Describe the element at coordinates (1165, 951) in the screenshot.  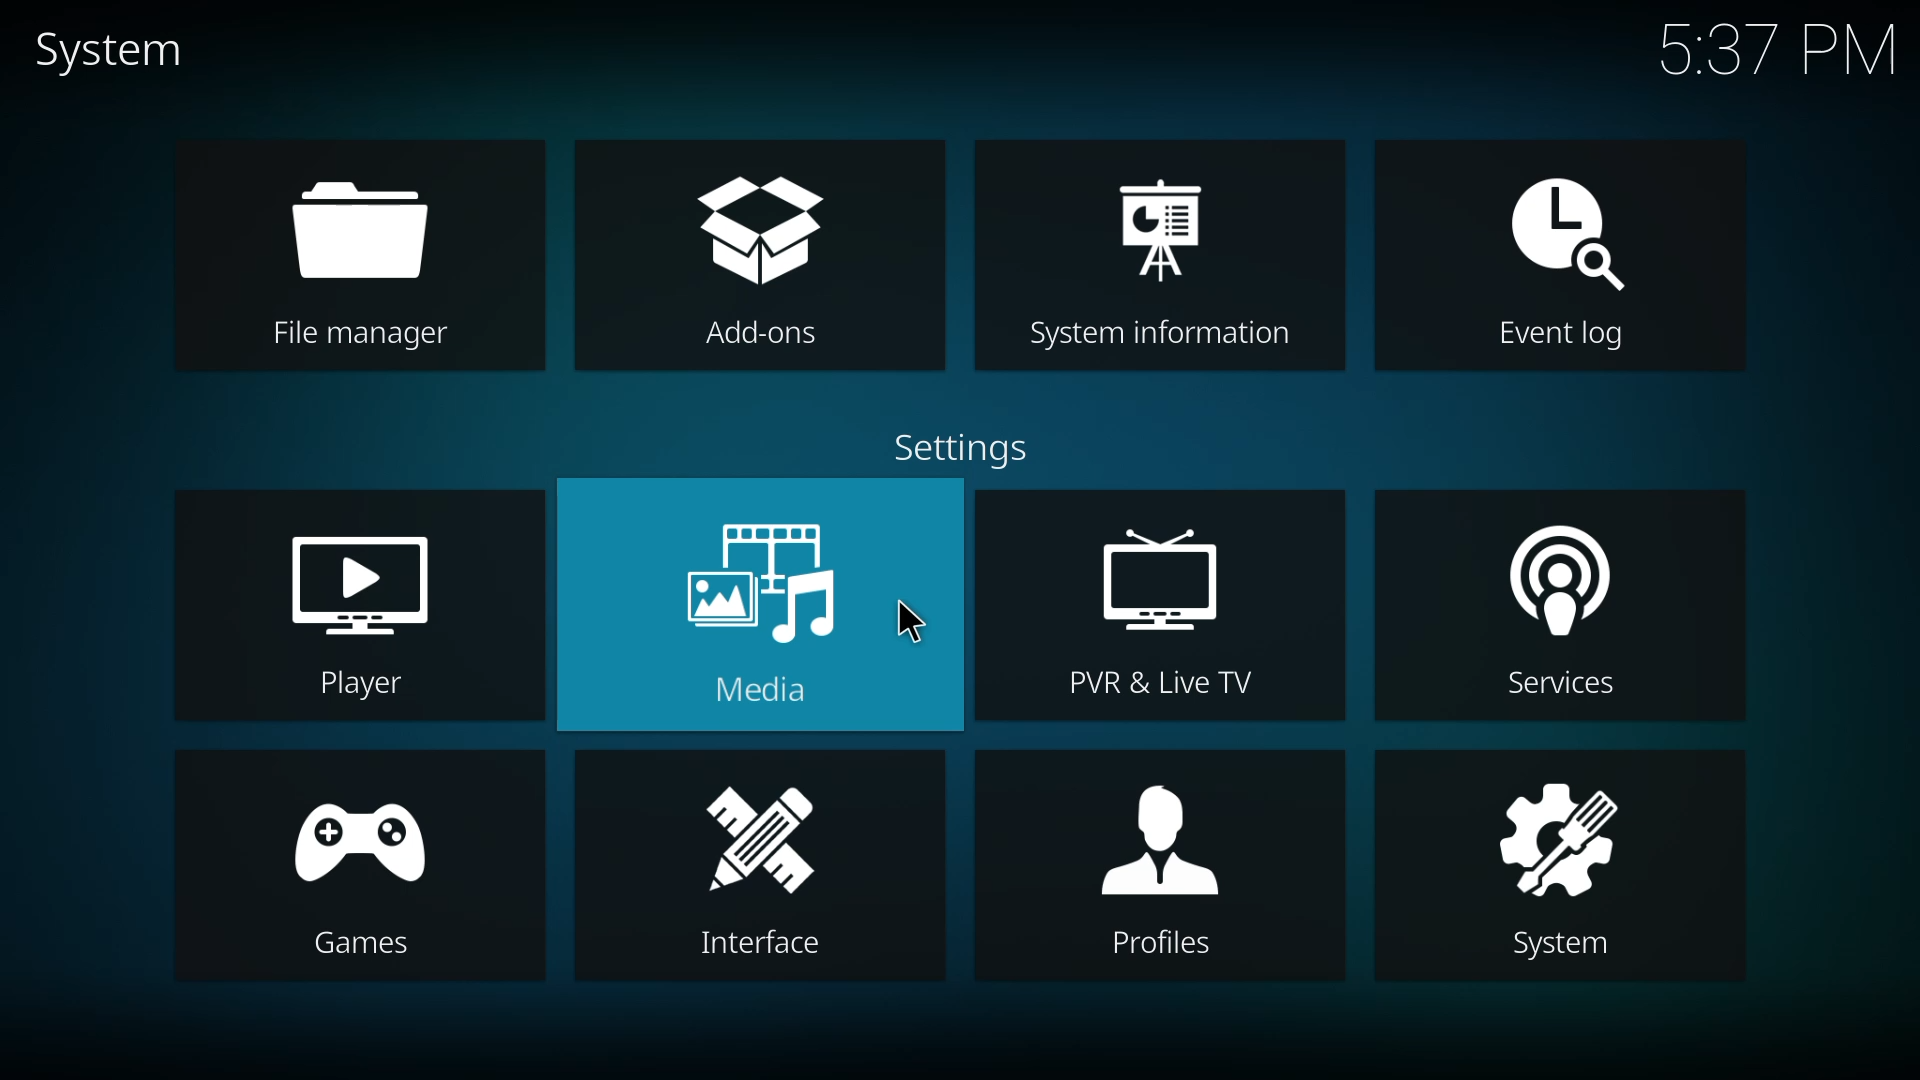
I see `Profiles` at that location.